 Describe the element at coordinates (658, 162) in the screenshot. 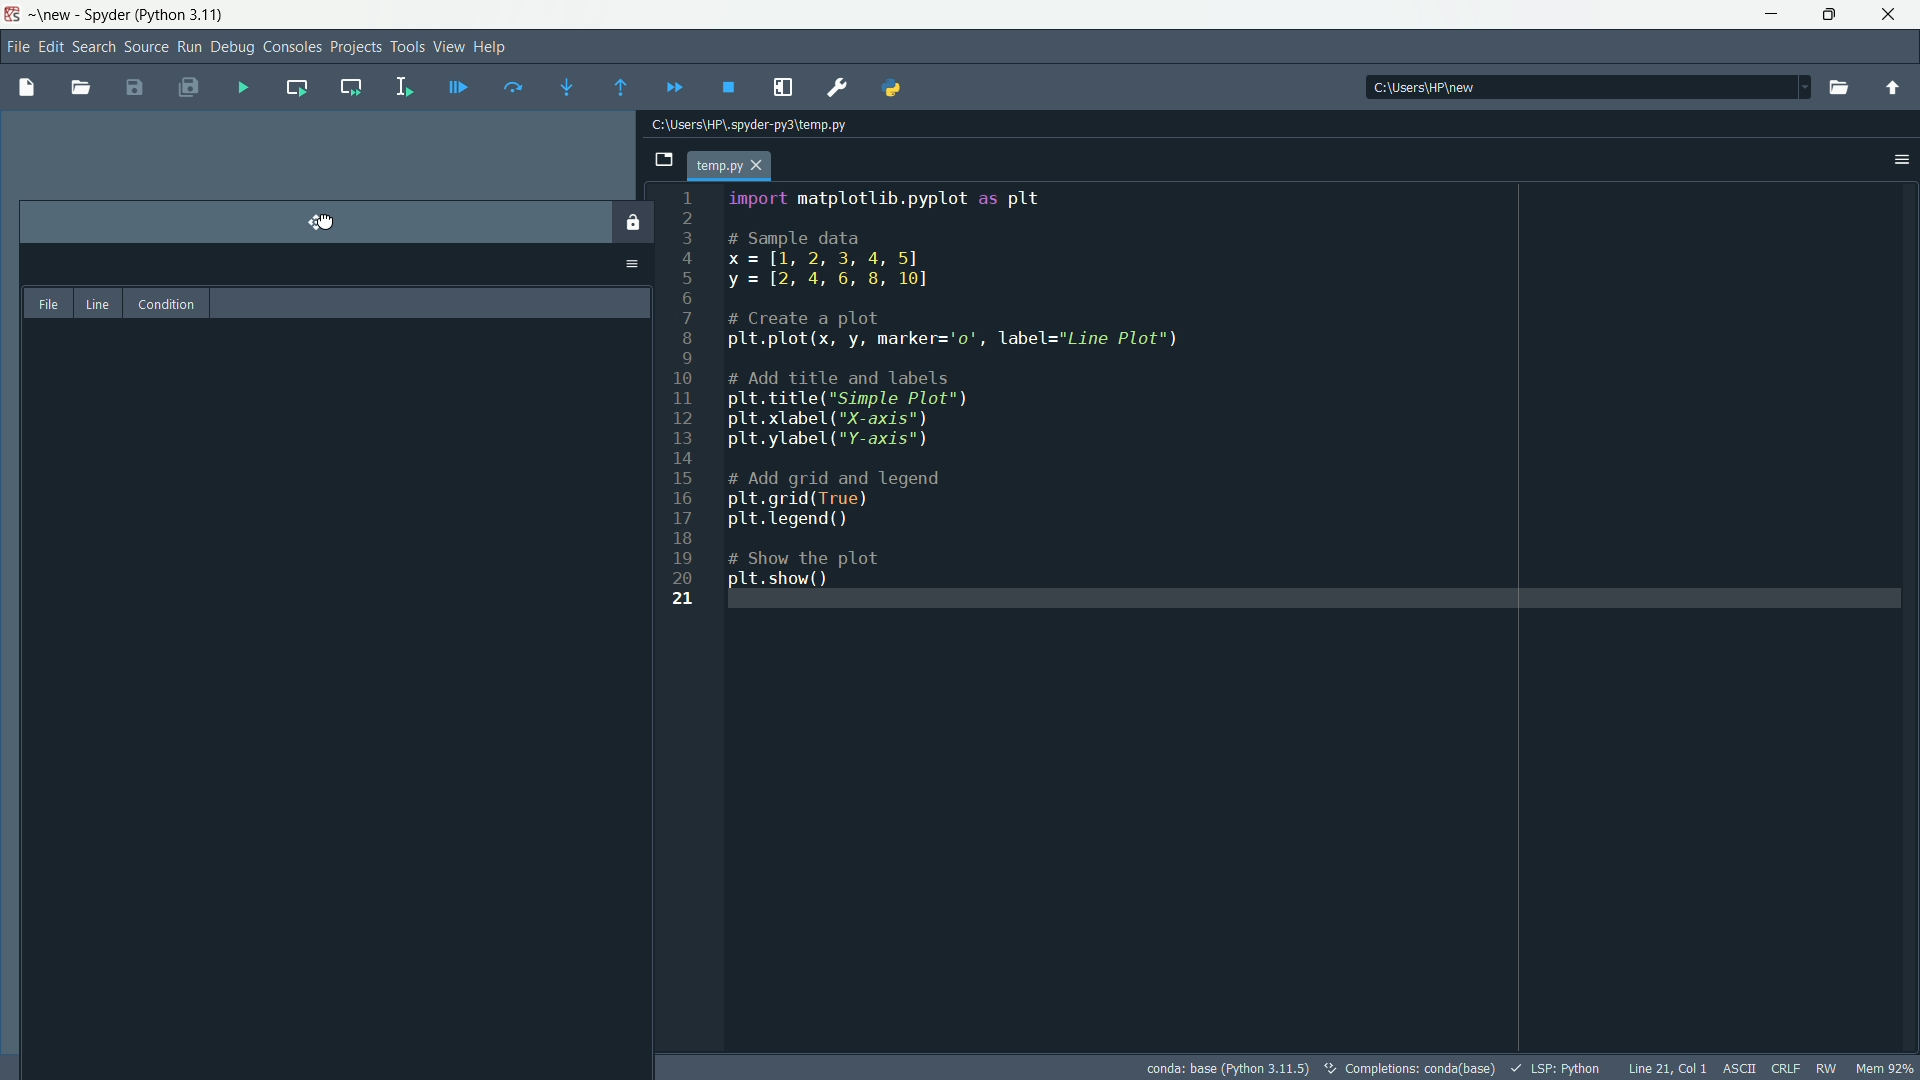

I see `browse tab` at that location.